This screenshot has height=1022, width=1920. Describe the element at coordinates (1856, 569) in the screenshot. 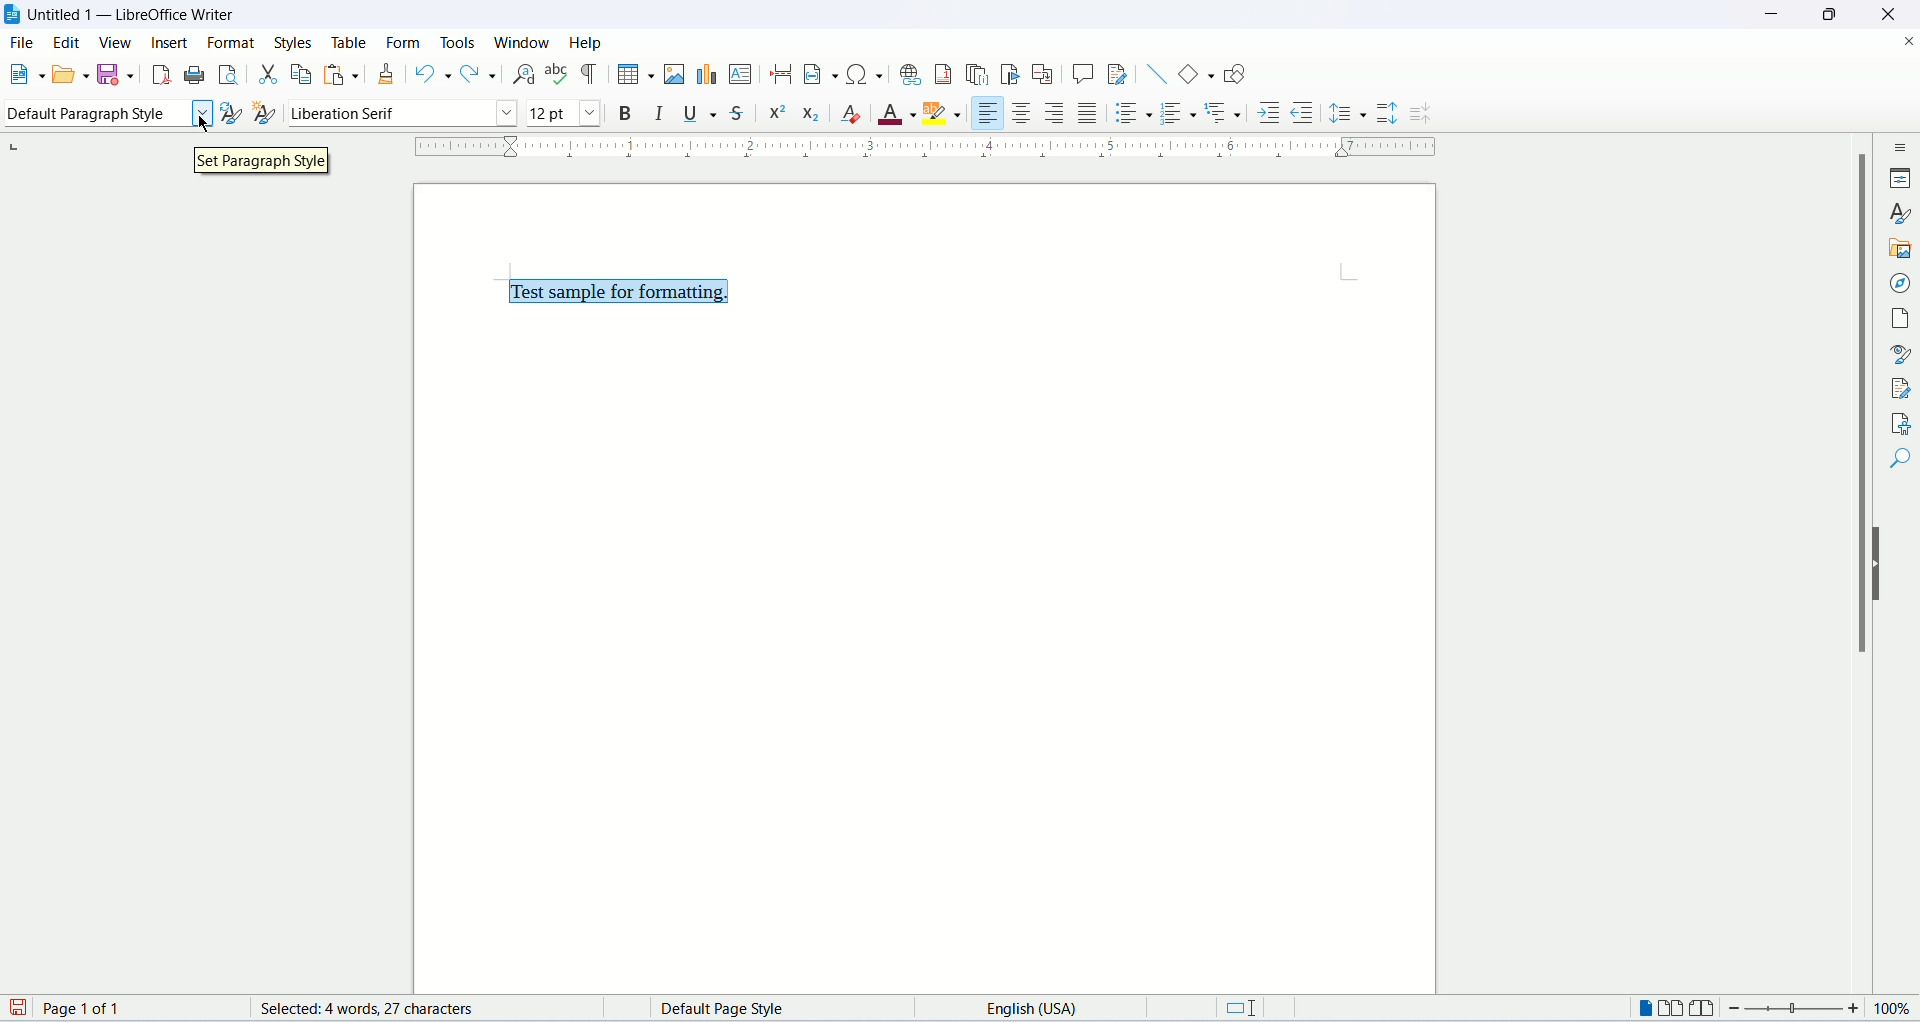

I see `vertical scroll bar` at that location.